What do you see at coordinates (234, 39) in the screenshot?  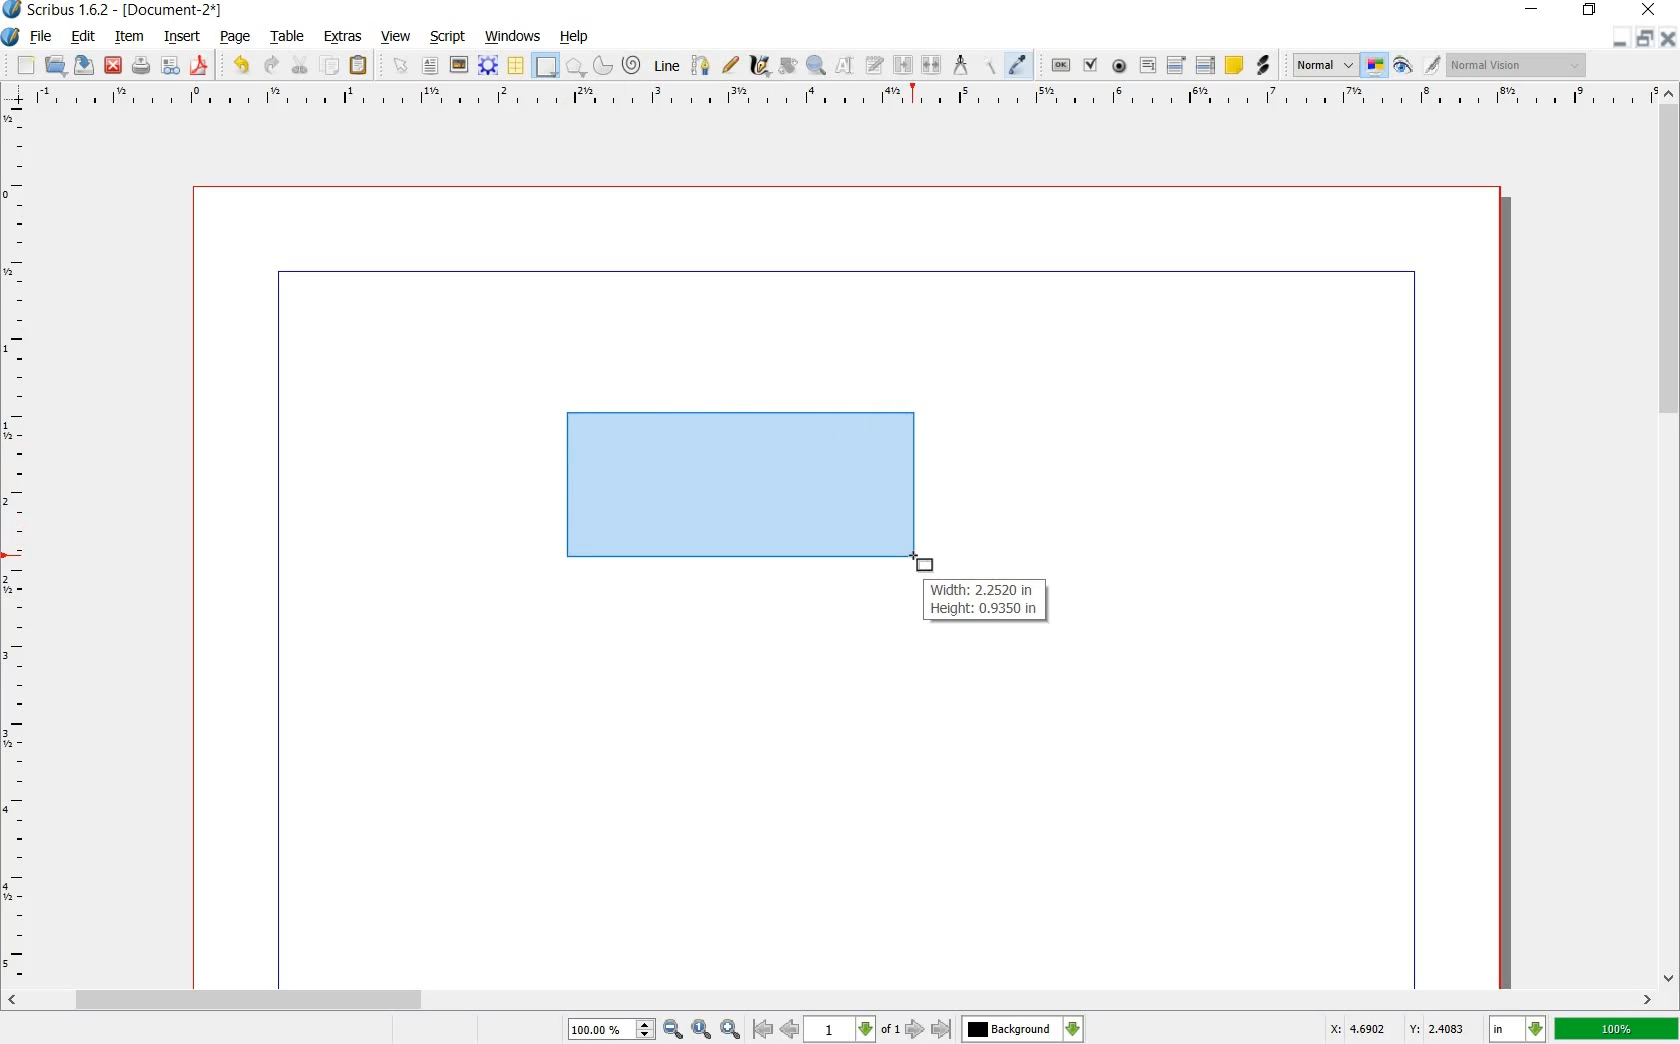 I see `PAGE` at bounding box center [234, 39].